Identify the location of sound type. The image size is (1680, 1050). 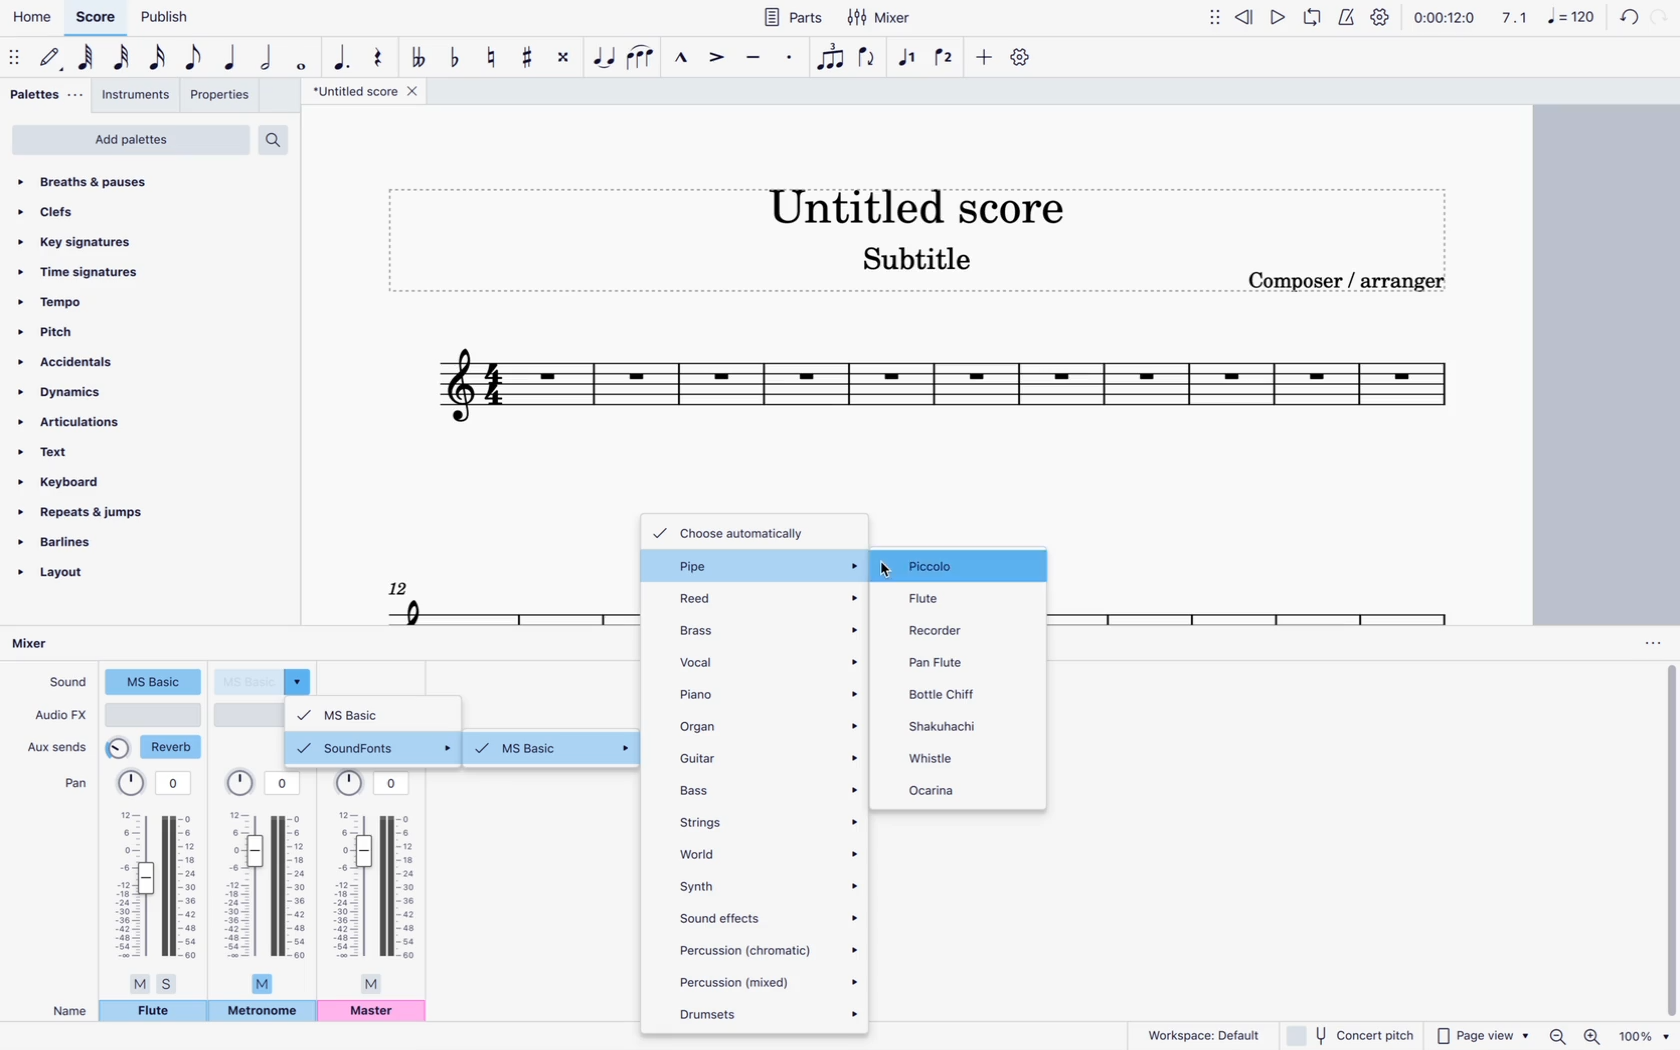
(266, 680).